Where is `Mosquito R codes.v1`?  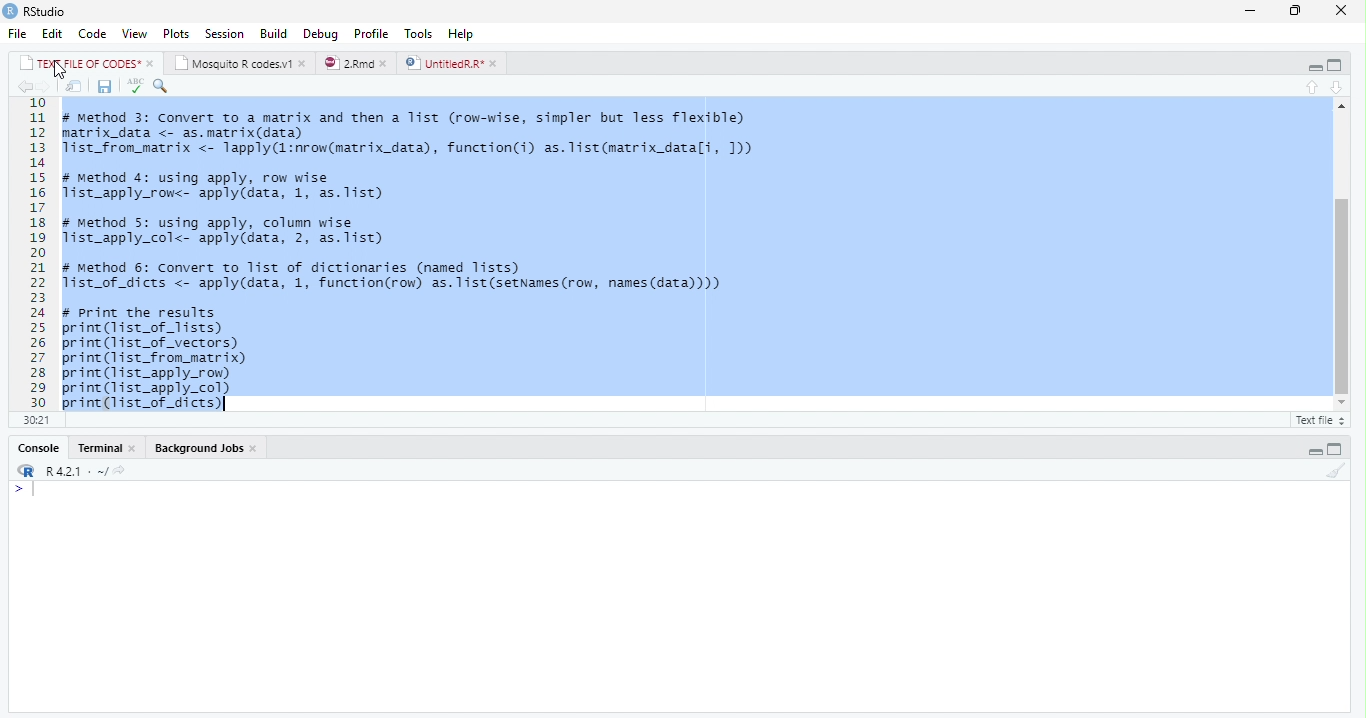 Mosquito R codes.v1 is located at coordinates (239, 62).